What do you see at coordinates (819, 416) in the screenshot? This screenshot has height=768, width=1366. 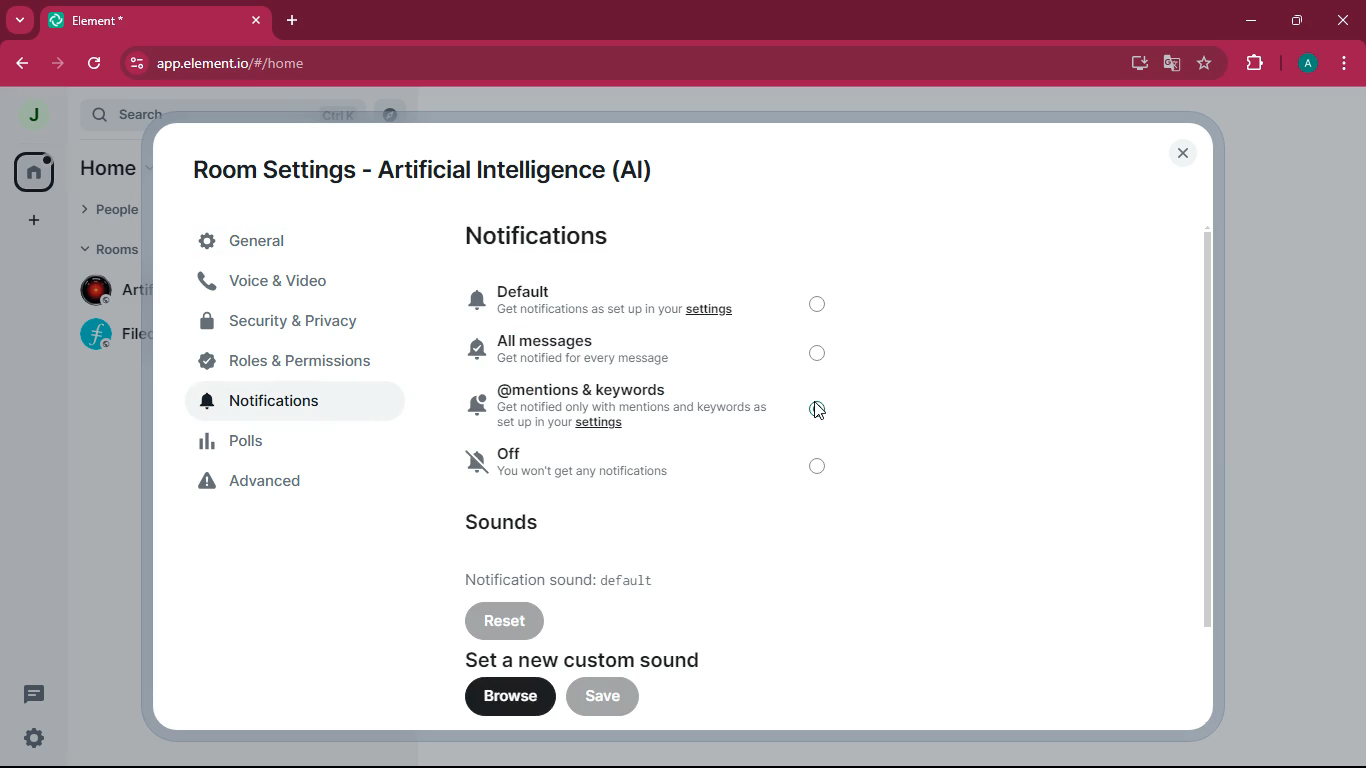 I see `cursor` at bounding box center [819, 416].